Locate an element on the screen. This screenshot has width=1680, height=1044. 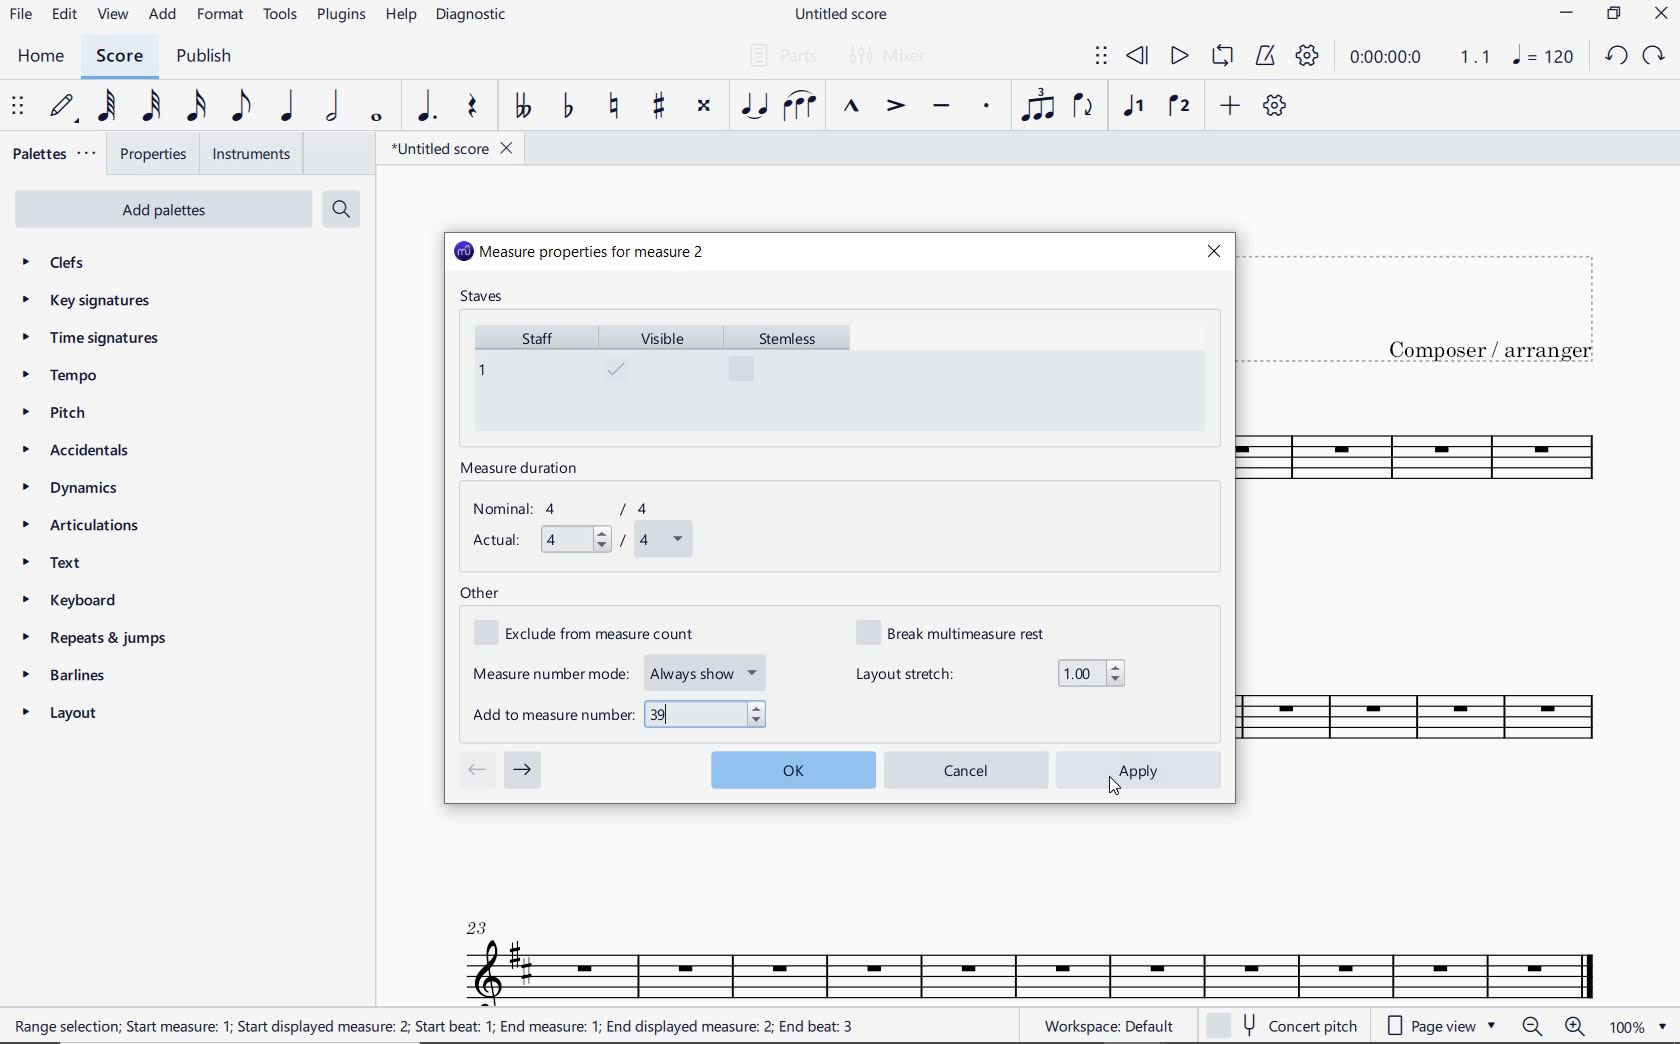
NOTE is located at coordinates (1542, 57).